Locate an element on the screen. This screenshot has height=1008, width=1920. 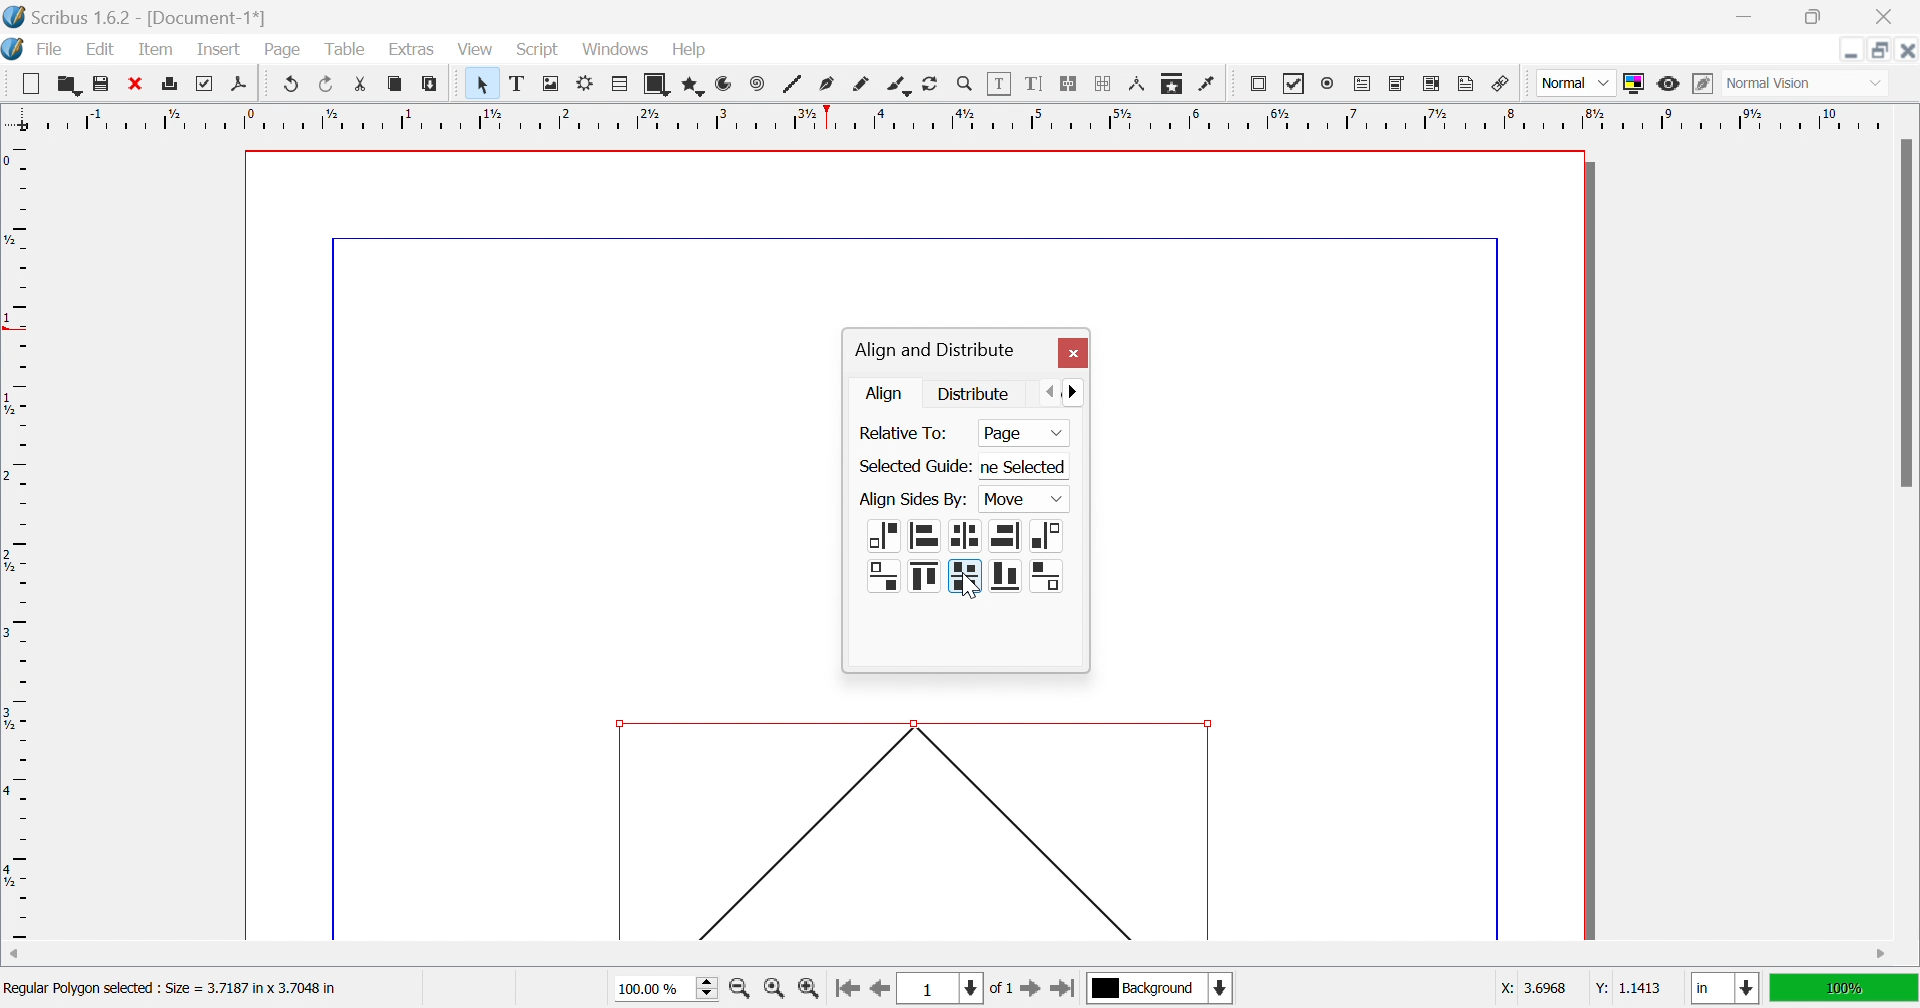
Script is located at coordinates (543, 51).